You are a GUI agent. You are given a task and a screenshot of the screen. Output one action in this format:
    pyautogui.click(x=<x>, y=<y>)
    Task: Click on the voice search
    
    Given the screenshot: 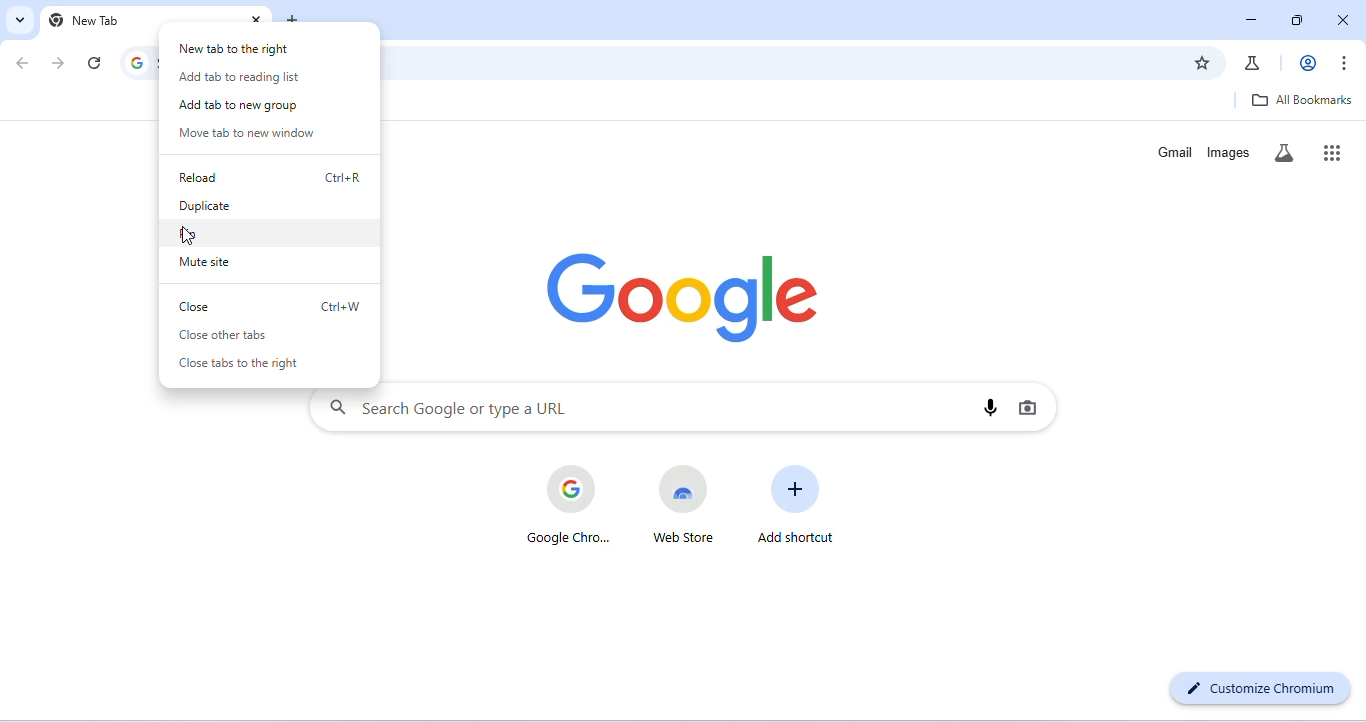 What is the action you would take?
    pyautogui.click(x=992, y=406)
    